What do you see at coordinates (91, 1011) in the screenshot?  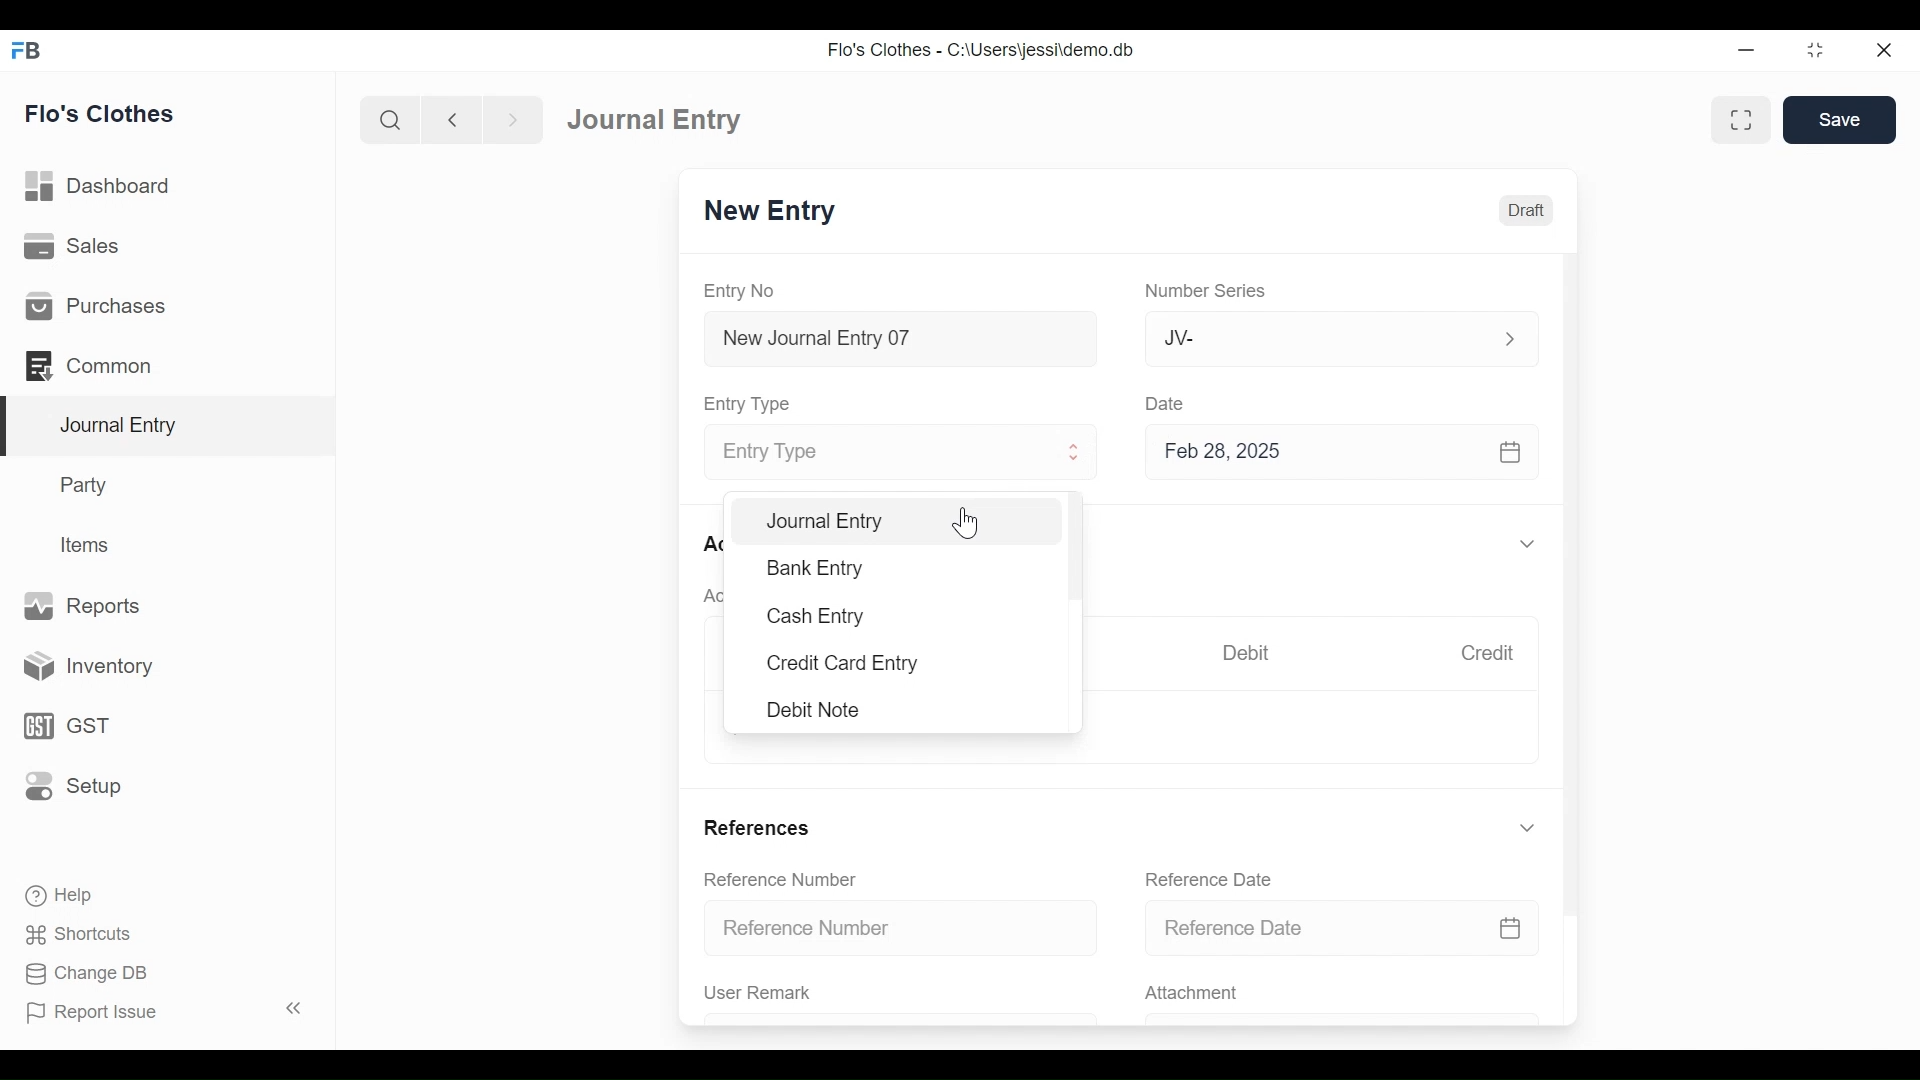 I see `Report Issue` at bounding box center [91, 1011].